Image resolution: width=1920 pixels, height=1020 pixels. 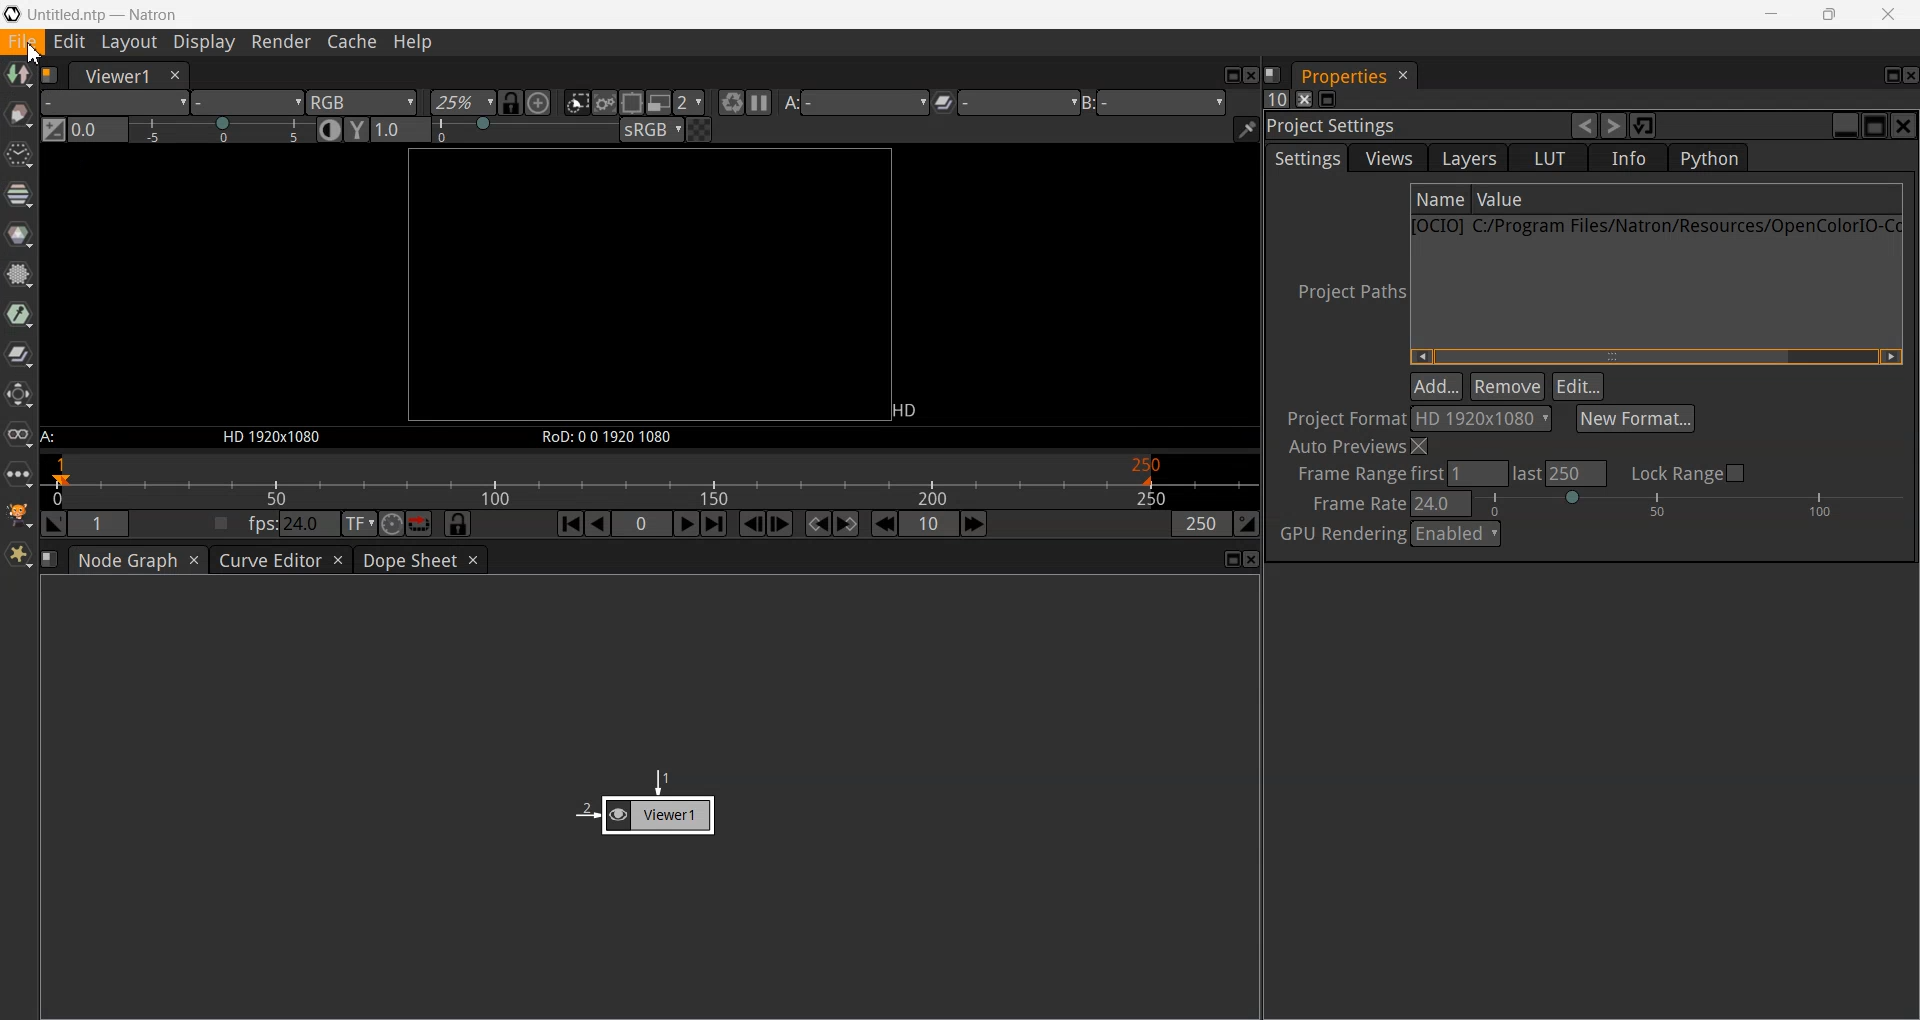 I want to click on Clips the image, so click(x=577, y=102).